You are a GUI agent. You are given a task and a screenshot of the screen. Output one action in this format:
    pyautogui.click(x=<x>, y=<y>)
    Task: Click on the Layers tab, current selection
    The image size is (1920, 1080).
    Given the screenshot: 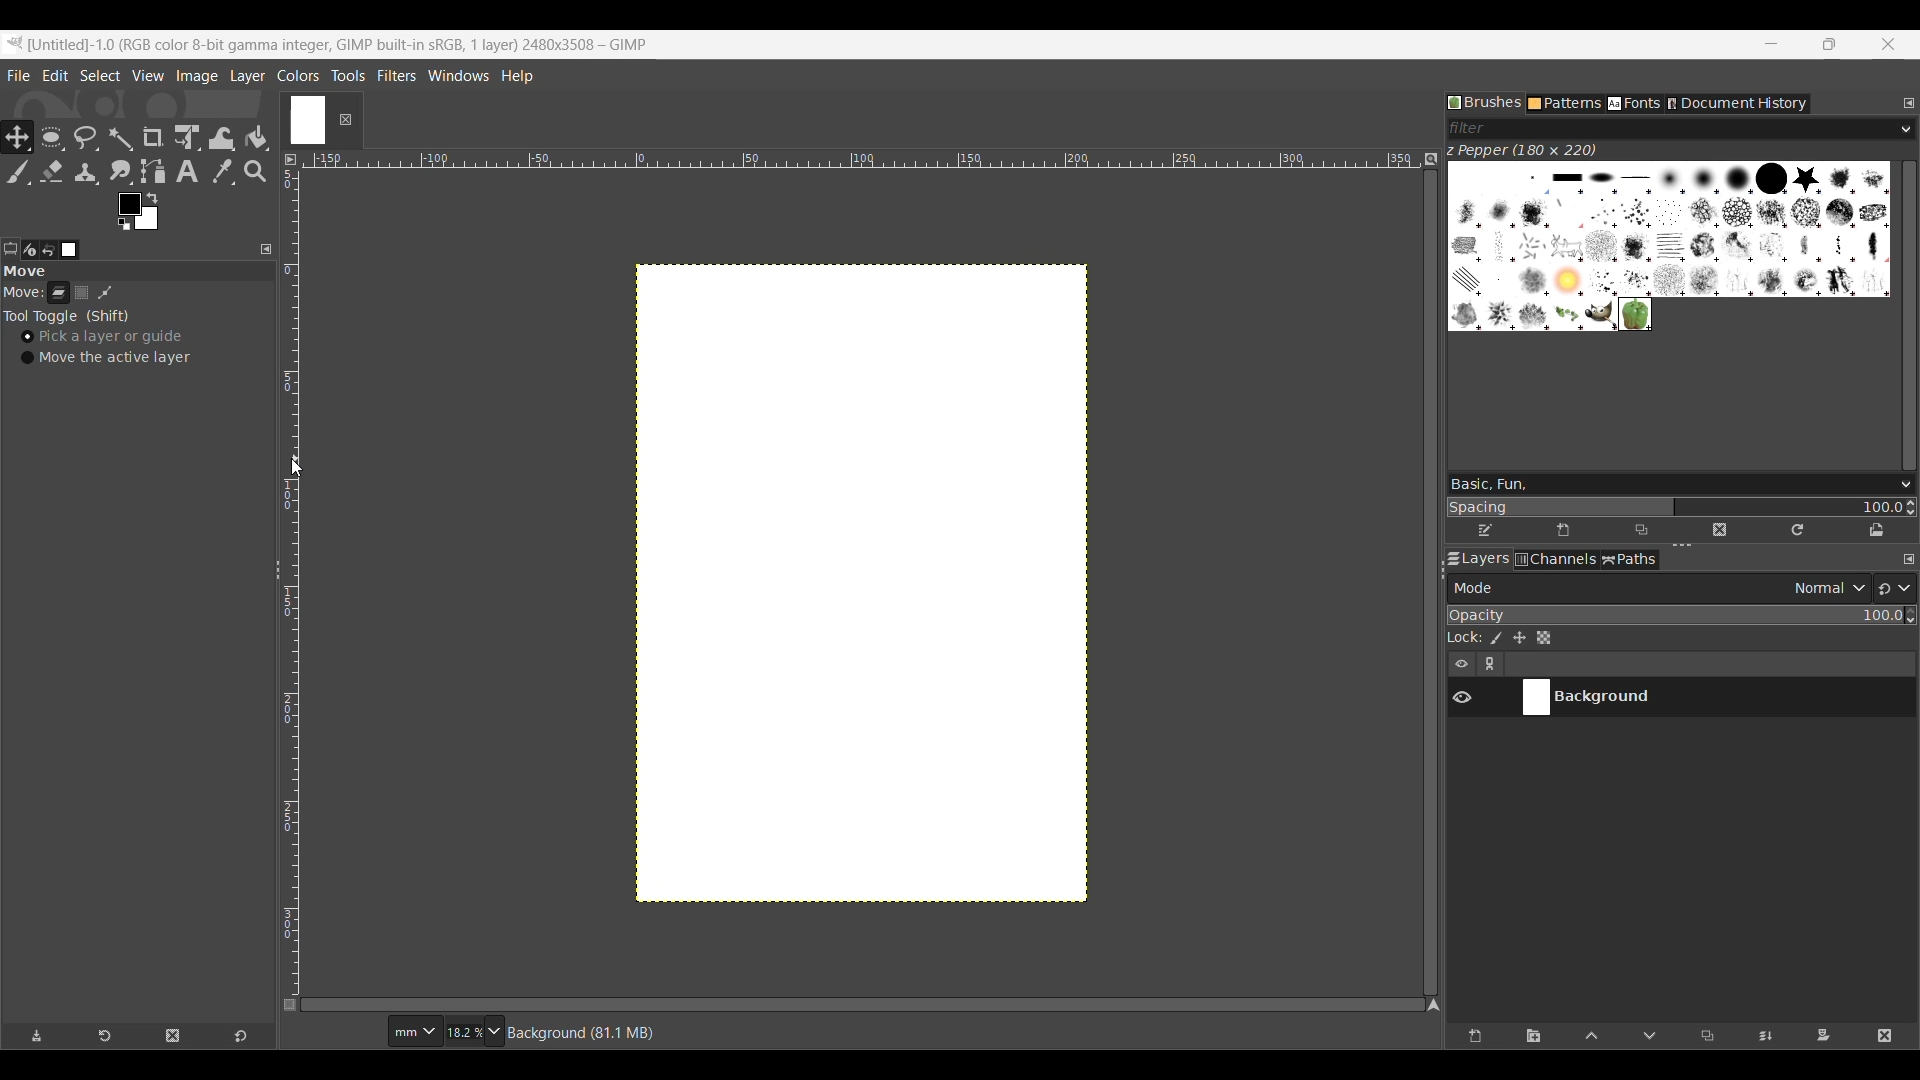 What is the action you would take?
    pyautogui.click(x=1474, y=560)
    